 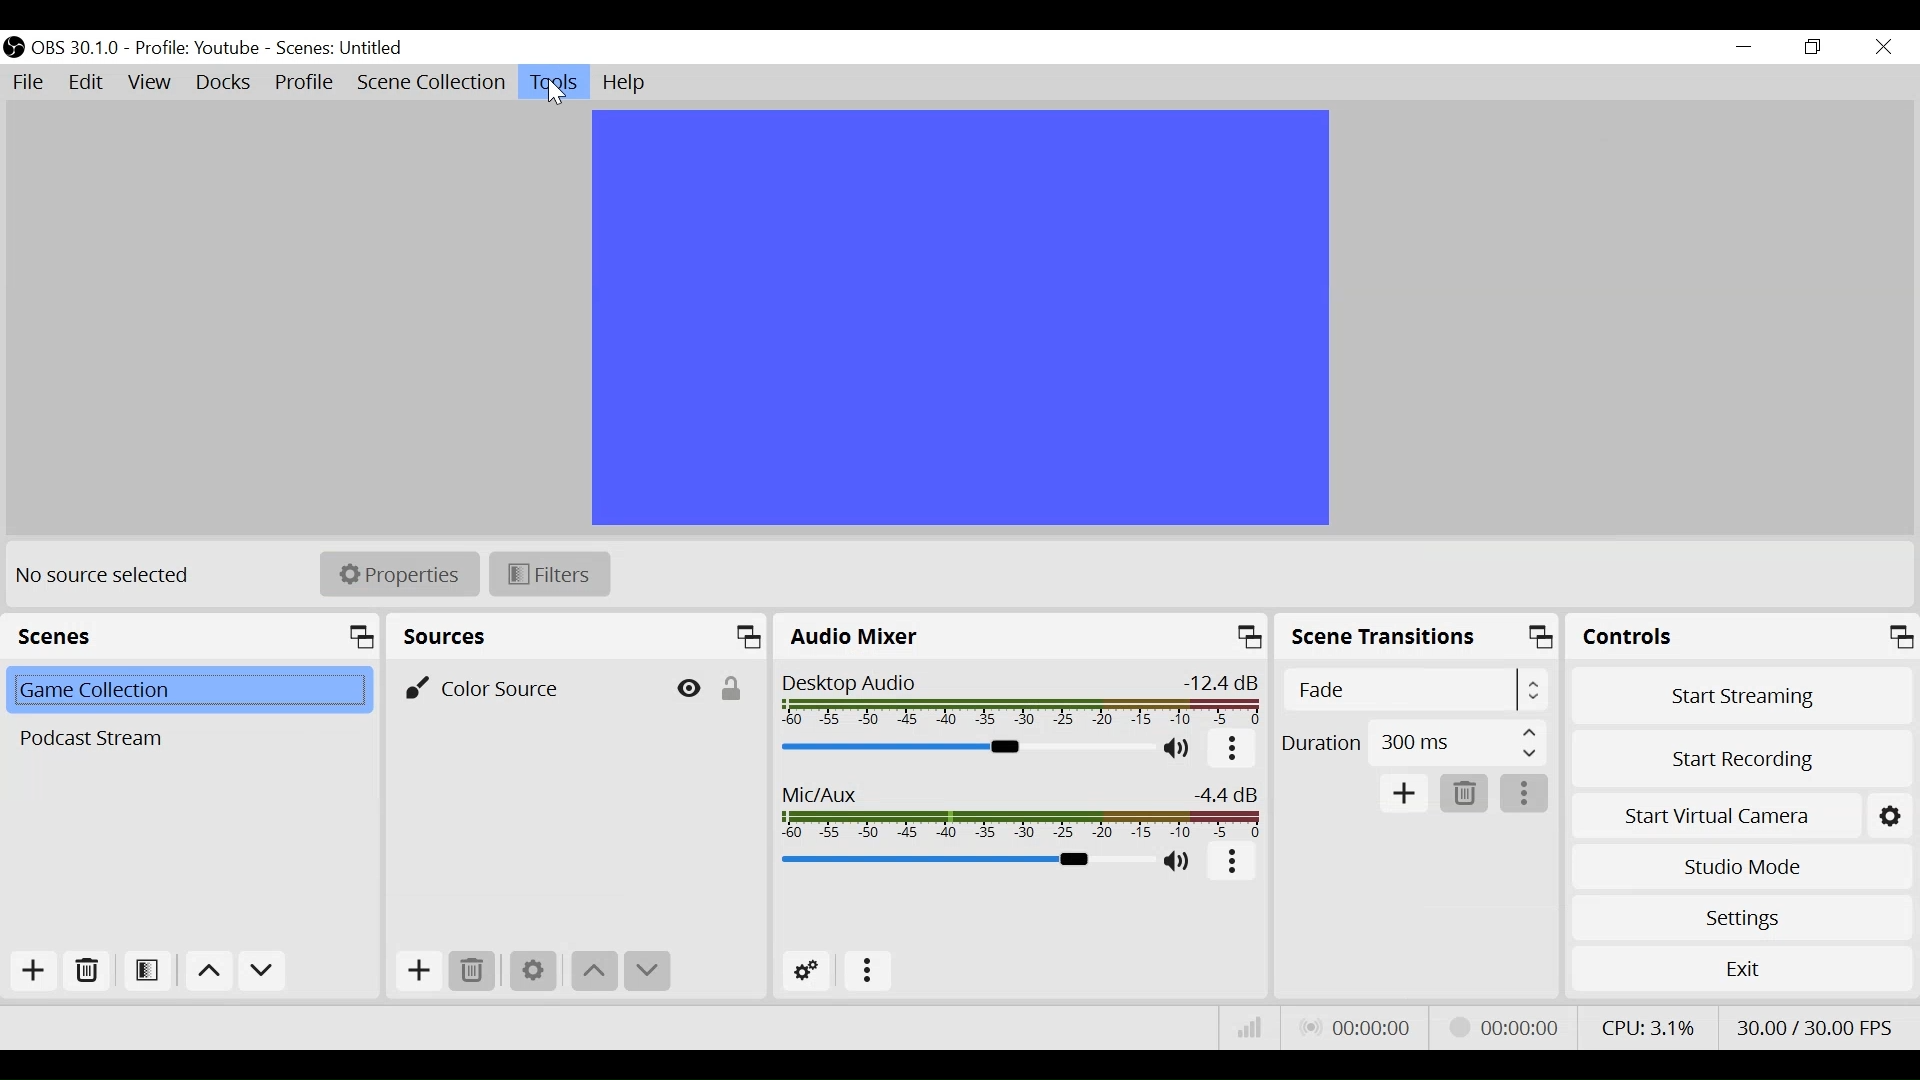 I want to click on Edit, so click(x=88, y=85).